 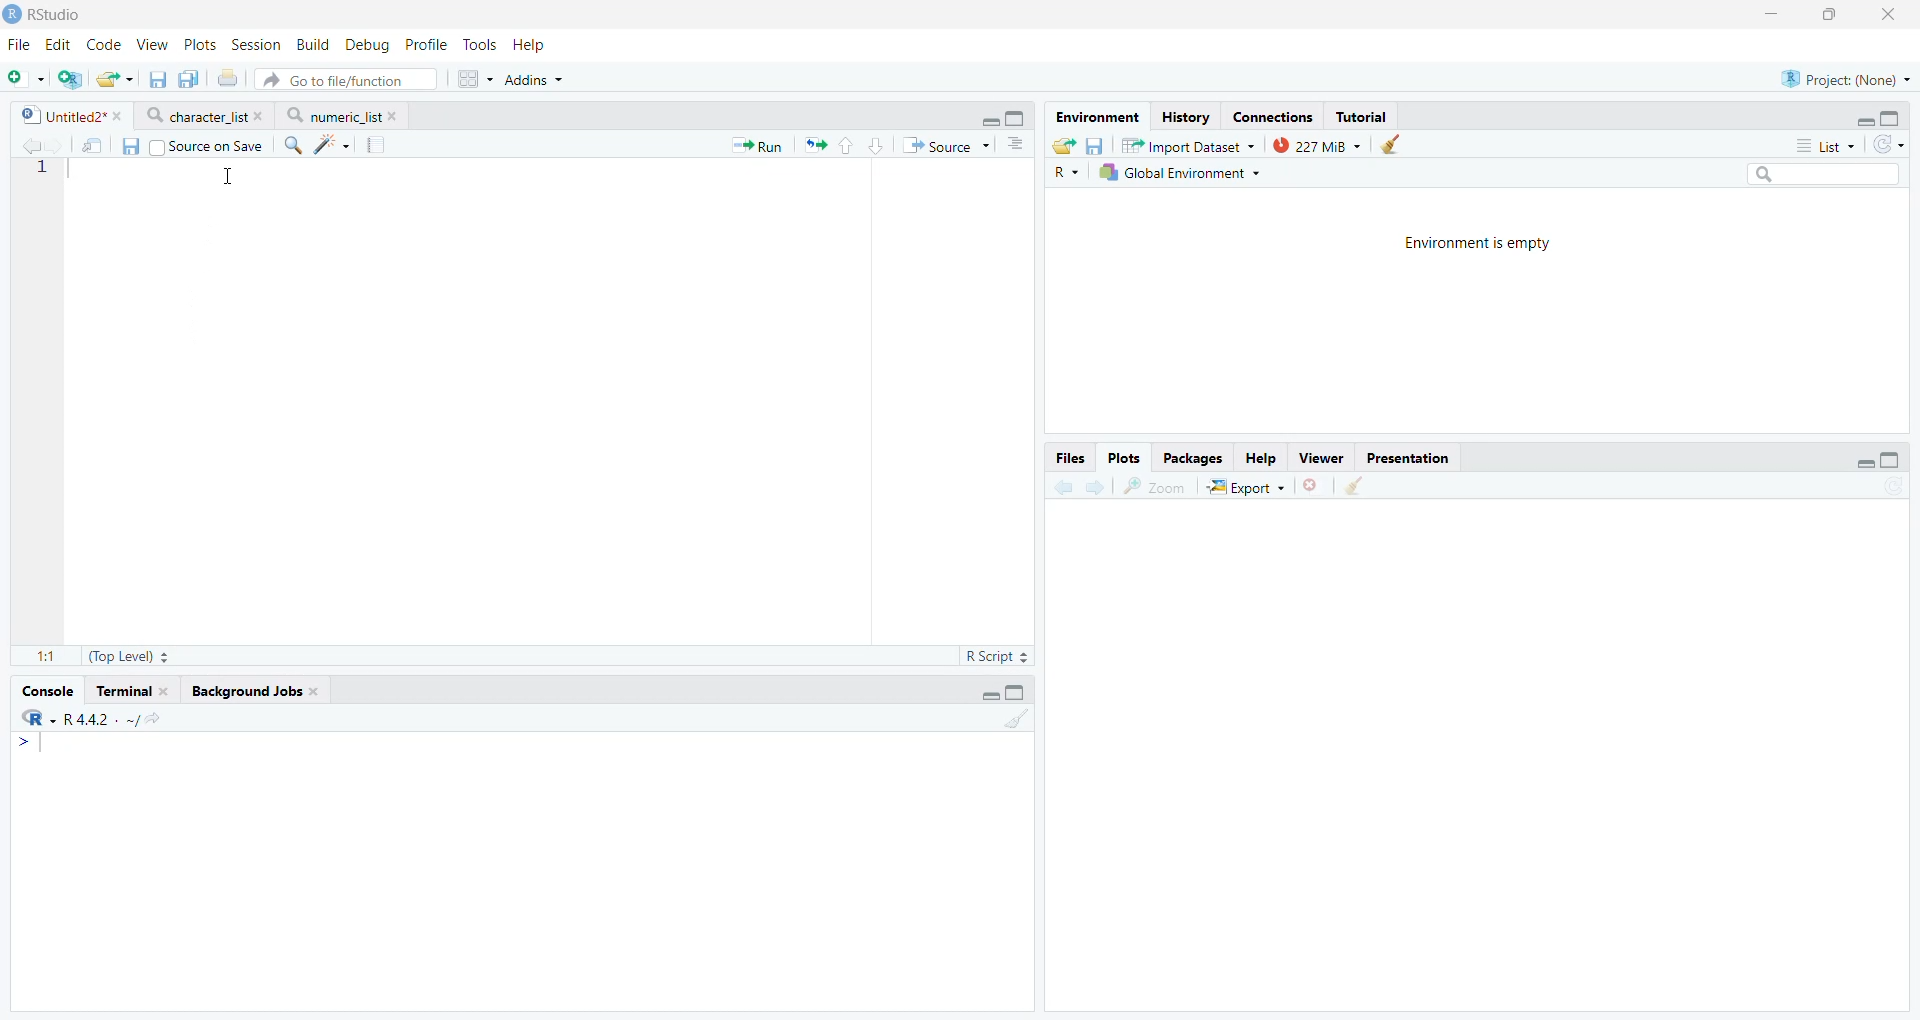 What do you see at coordinates (127, 656) in the screenshot?
I see `(Top Level)` at bounding box center [127, 656].